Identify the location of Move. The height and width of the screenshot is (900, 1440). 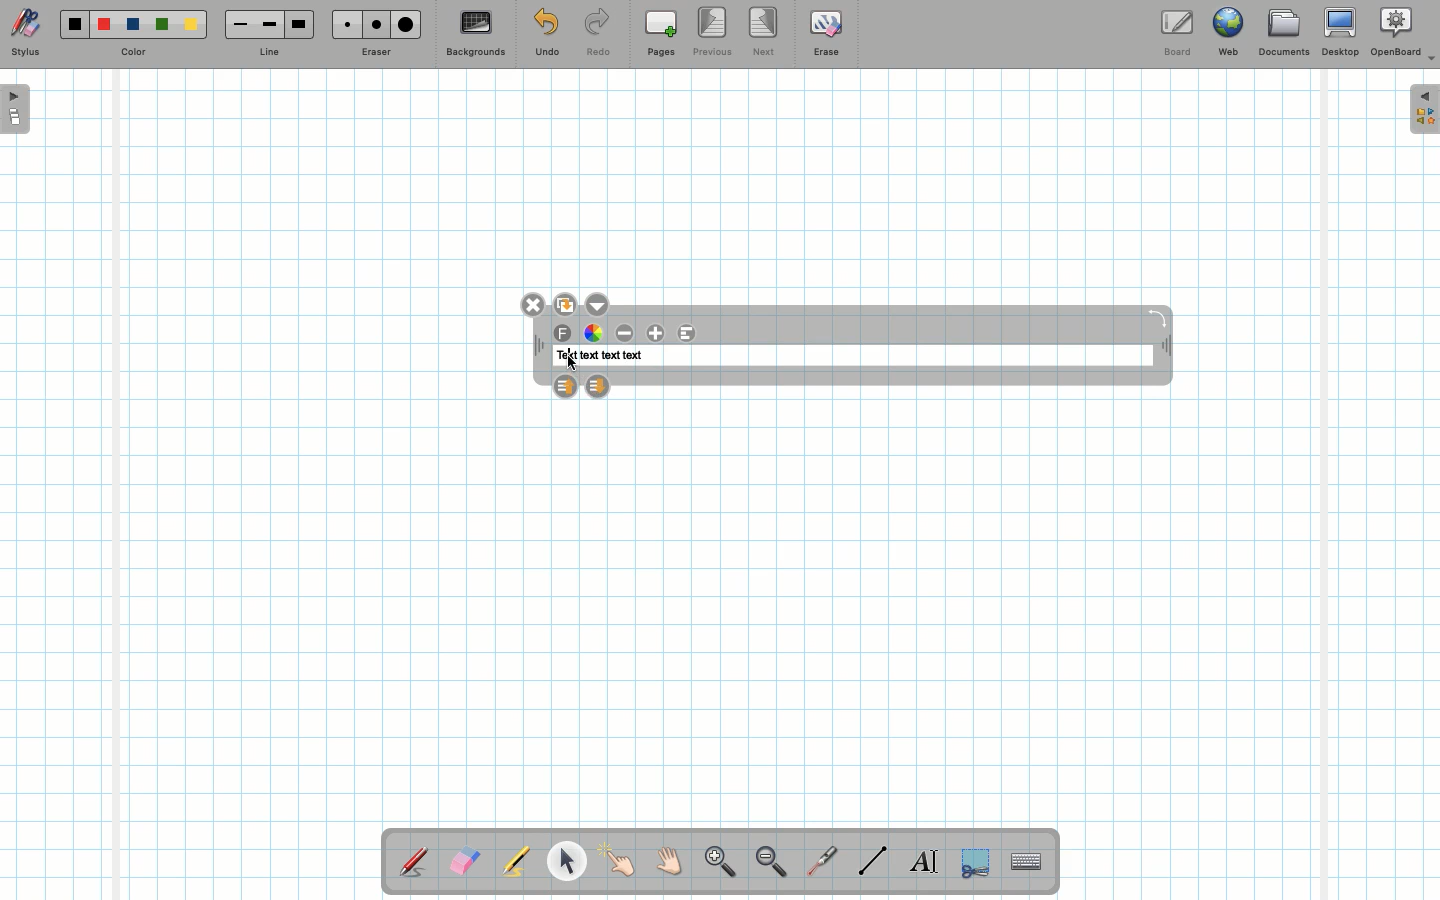
(539, 346).